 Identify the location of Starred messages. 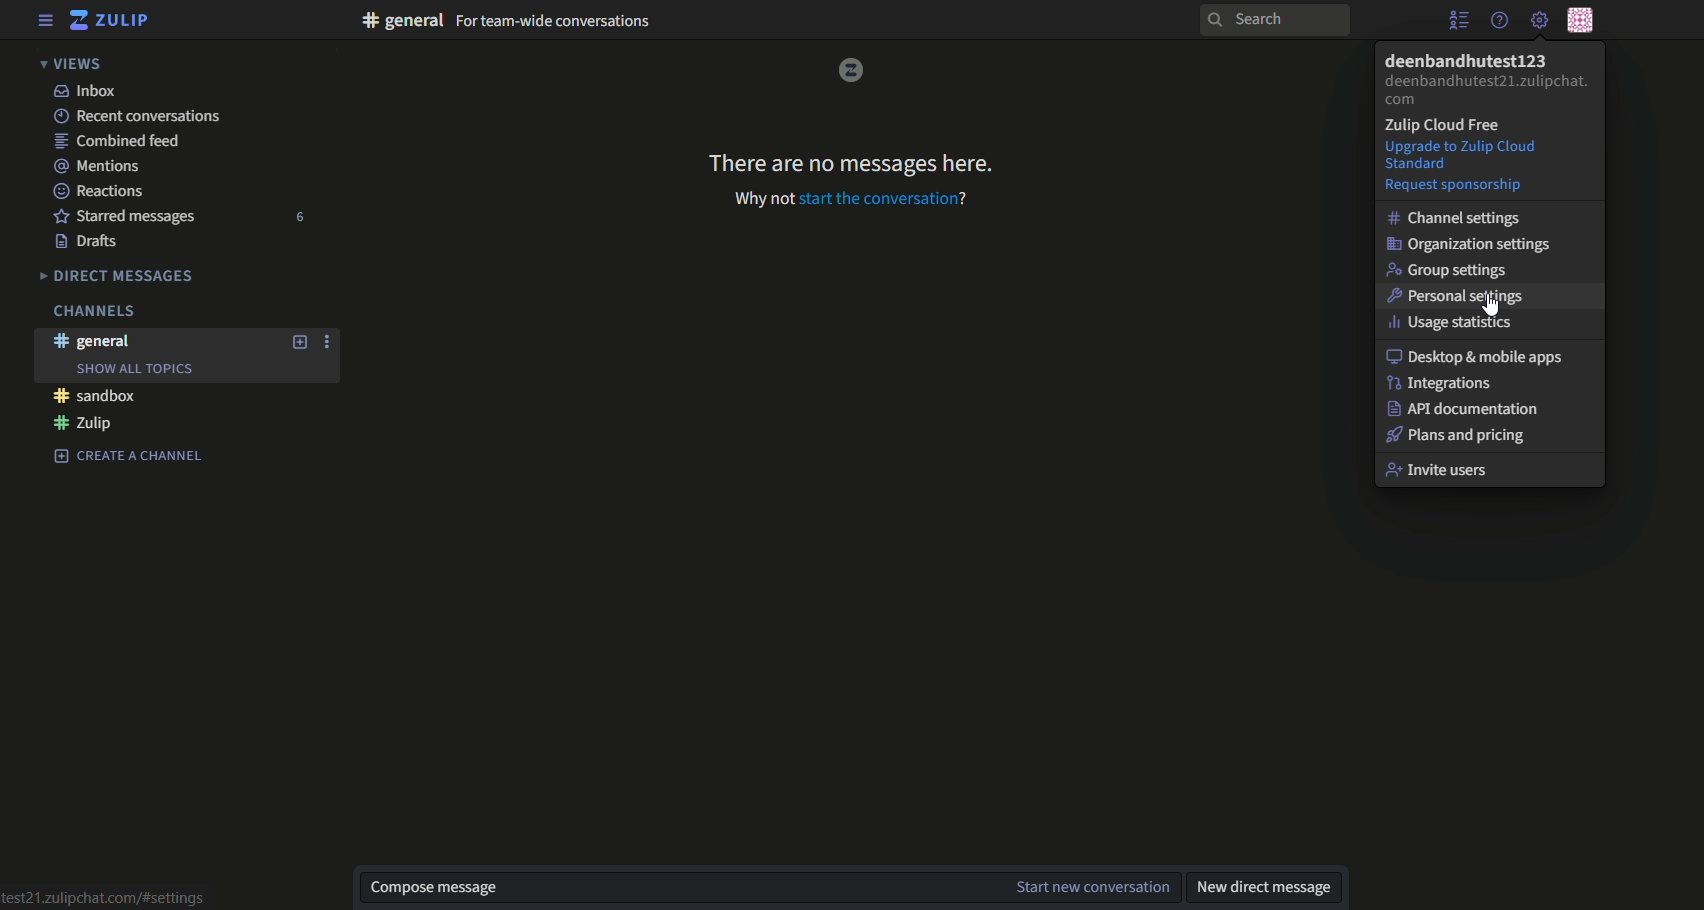
(129, 218).